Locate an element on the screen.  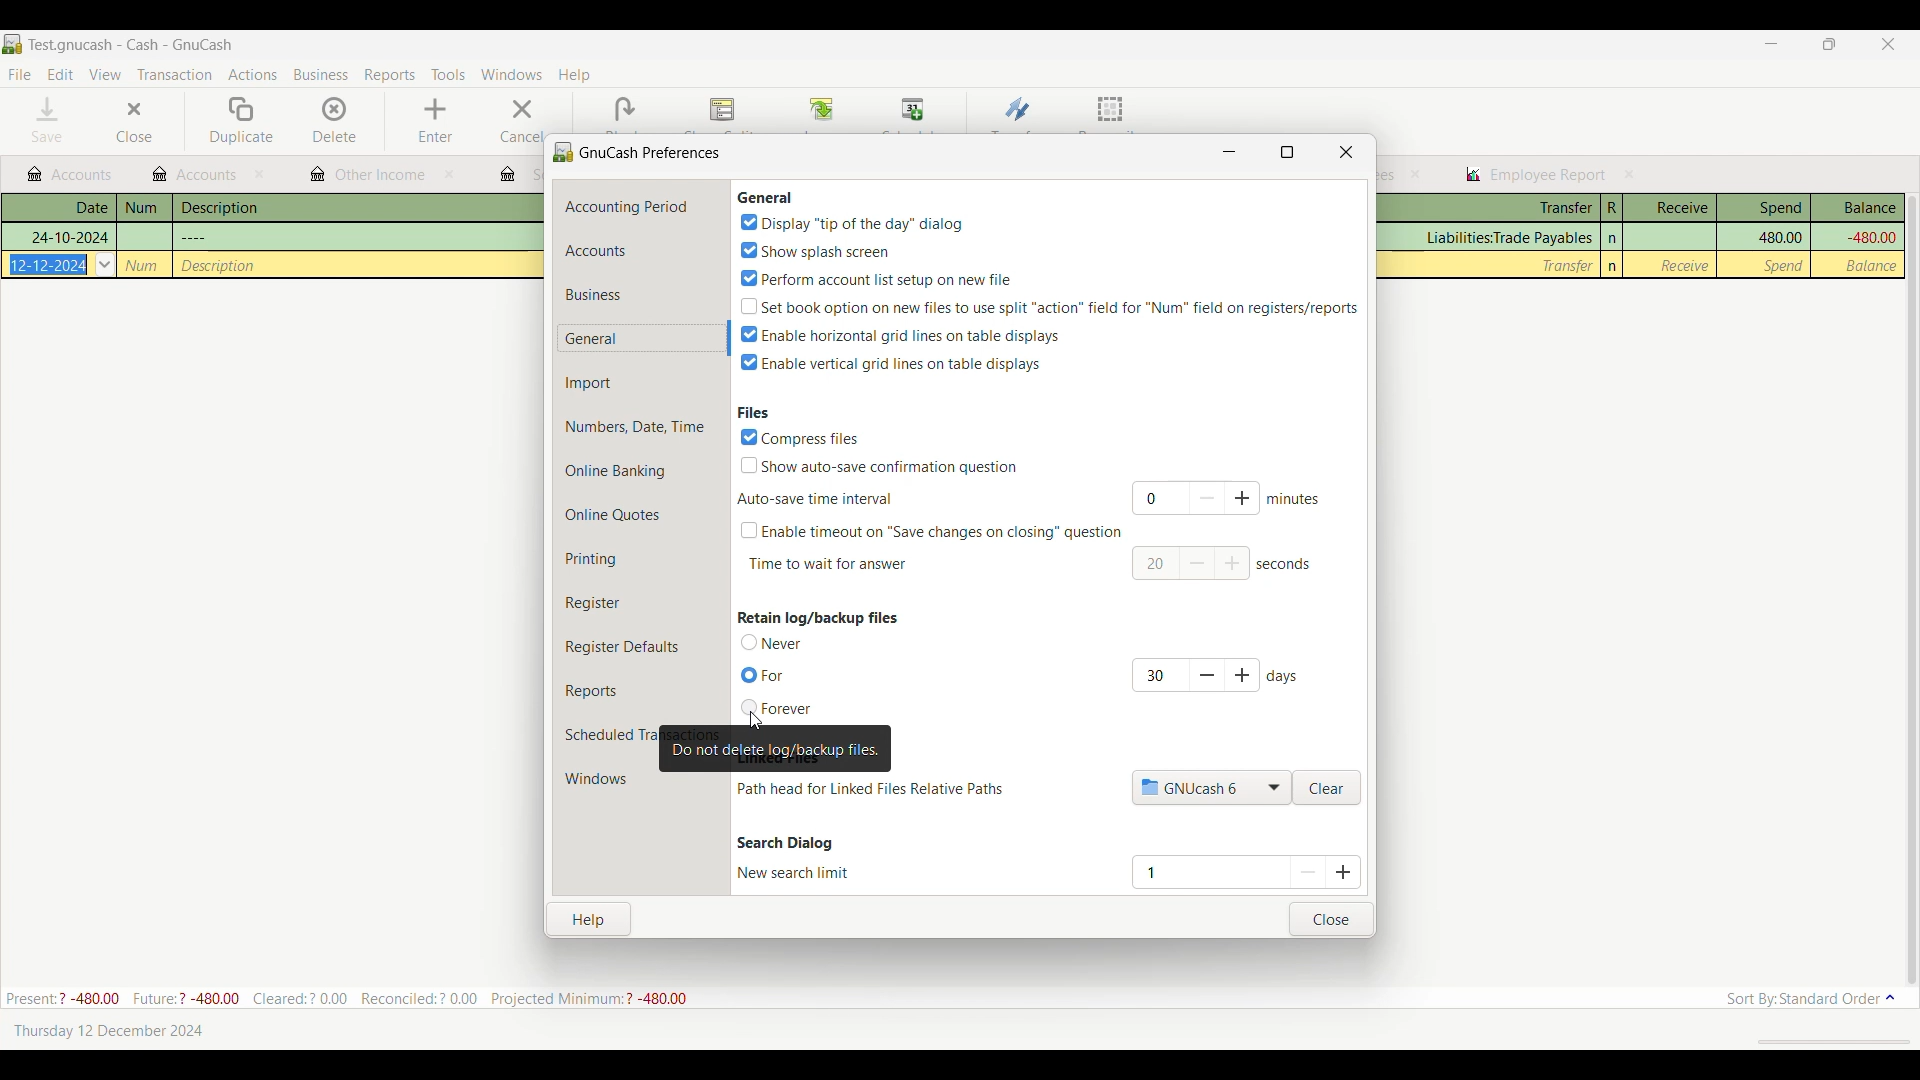
Show in smaller tab is located at coordinates (1829, 44).